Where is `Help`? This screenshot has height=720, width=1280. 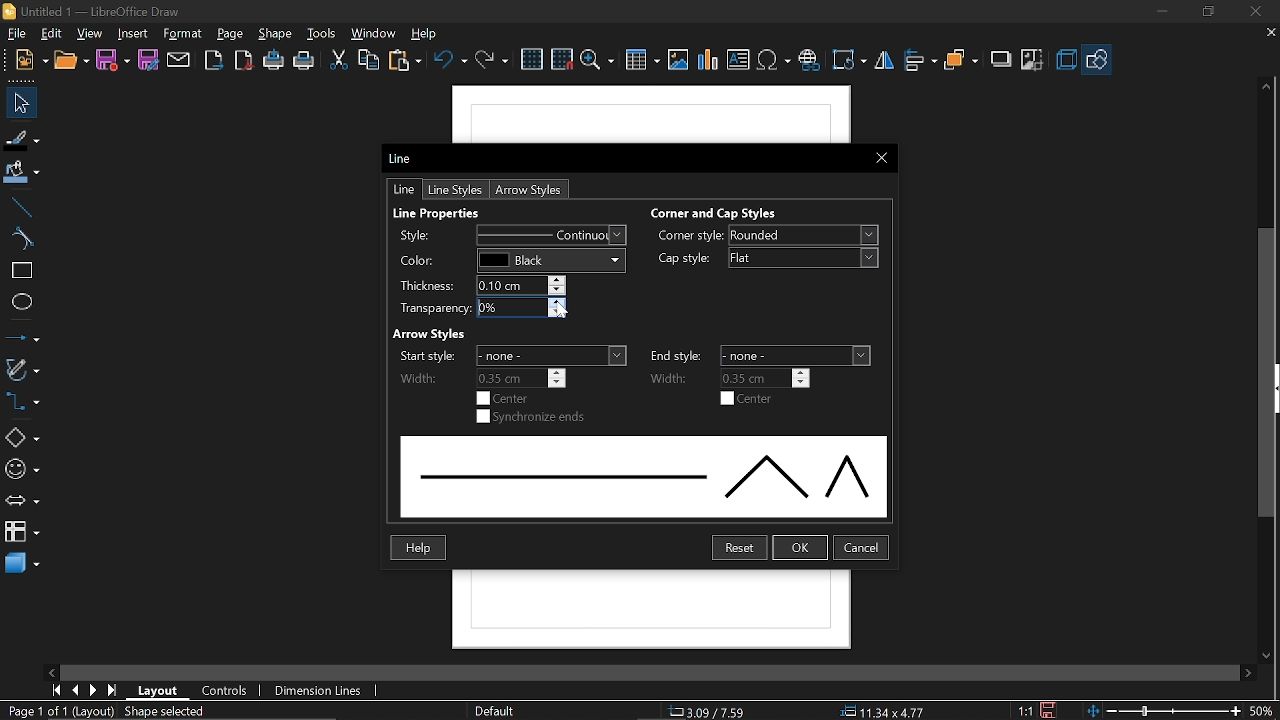
Help is located at coordinates (418, 547).